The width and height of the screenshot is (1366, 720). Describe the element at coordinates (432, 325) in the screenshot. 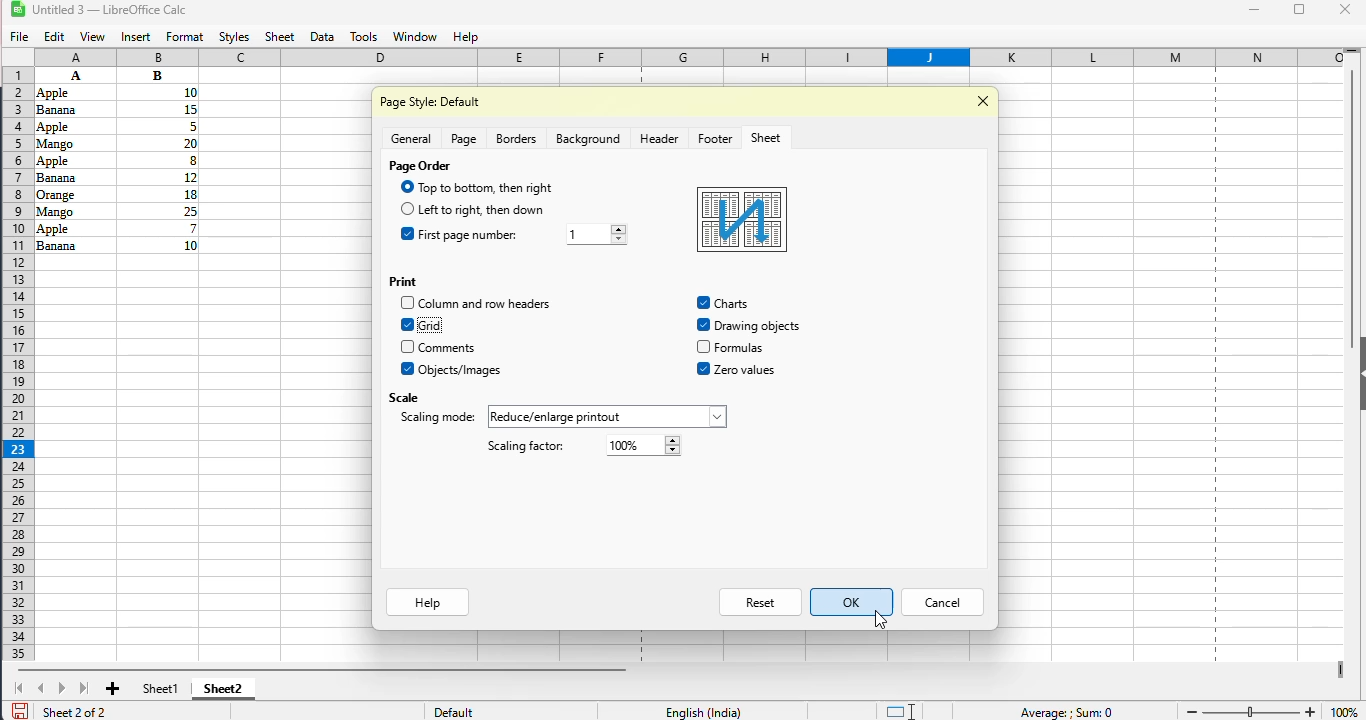

I see `grid` at that location.